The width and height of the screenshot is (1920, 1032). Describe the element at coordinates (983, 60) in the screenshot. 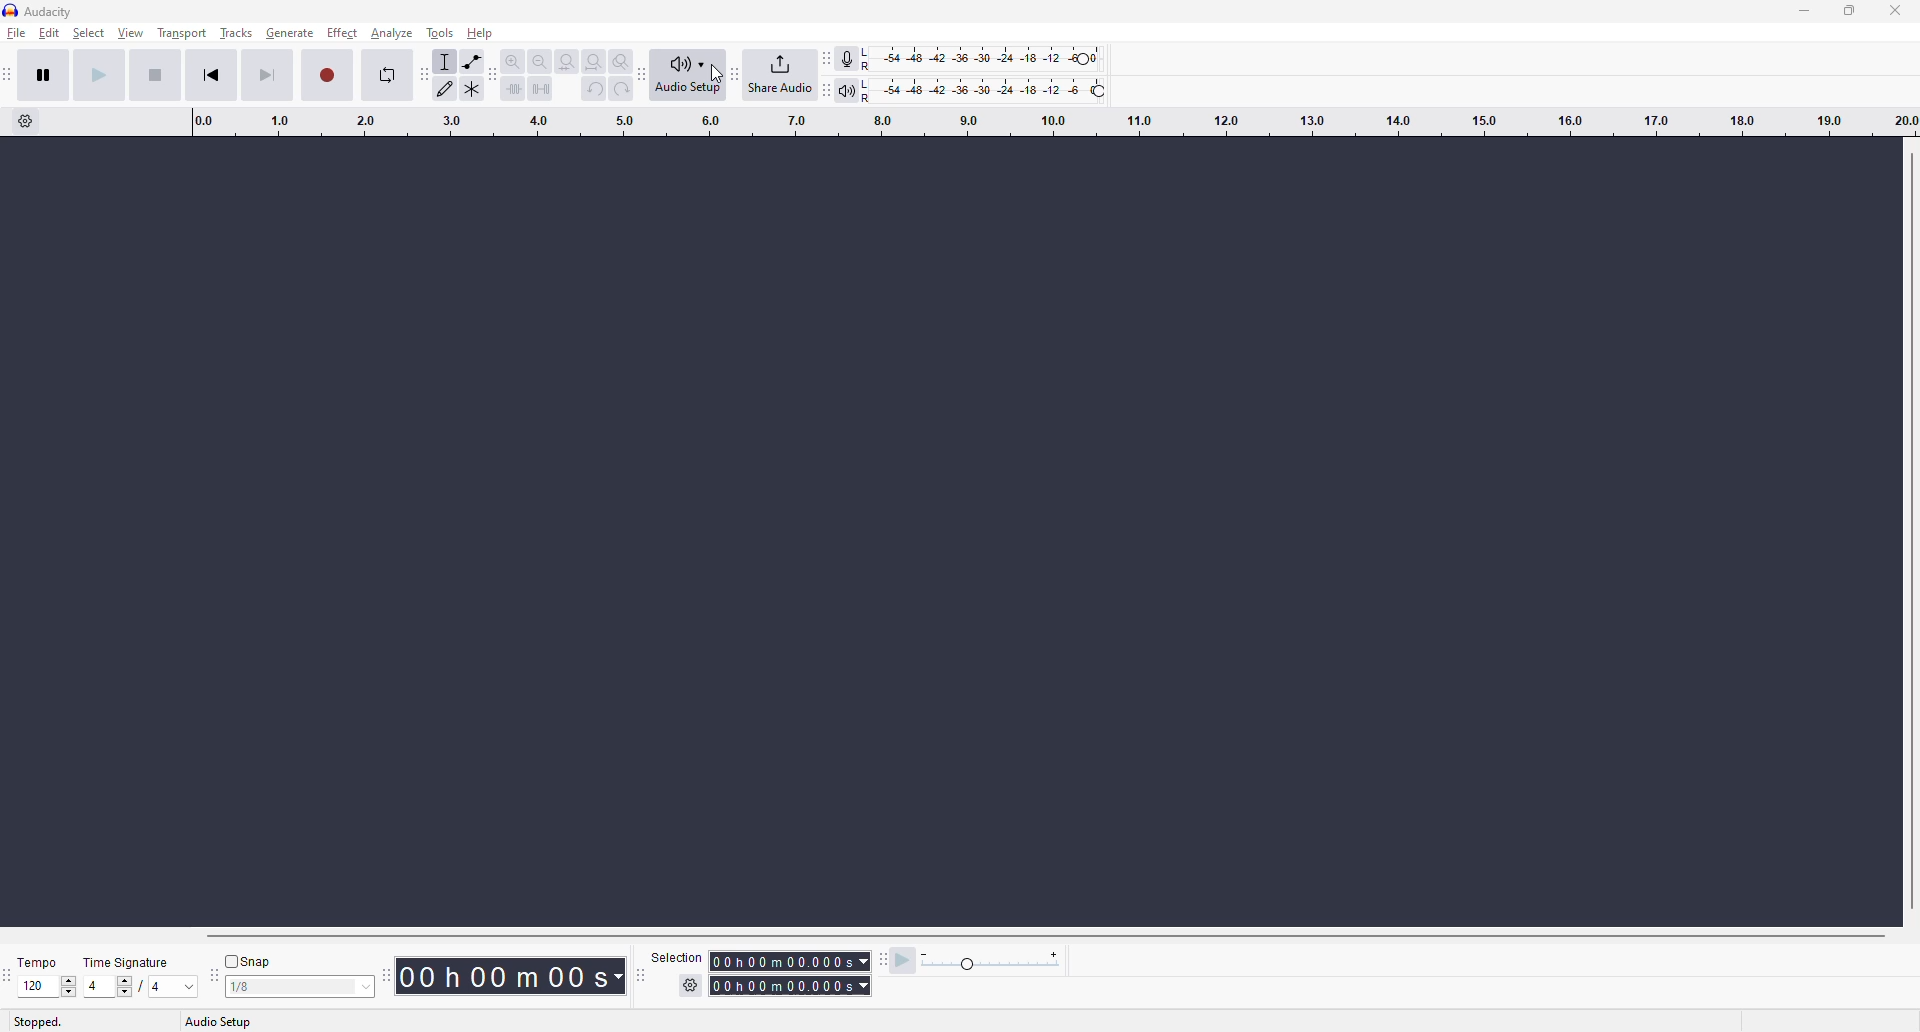

I see `recording level` at that location.